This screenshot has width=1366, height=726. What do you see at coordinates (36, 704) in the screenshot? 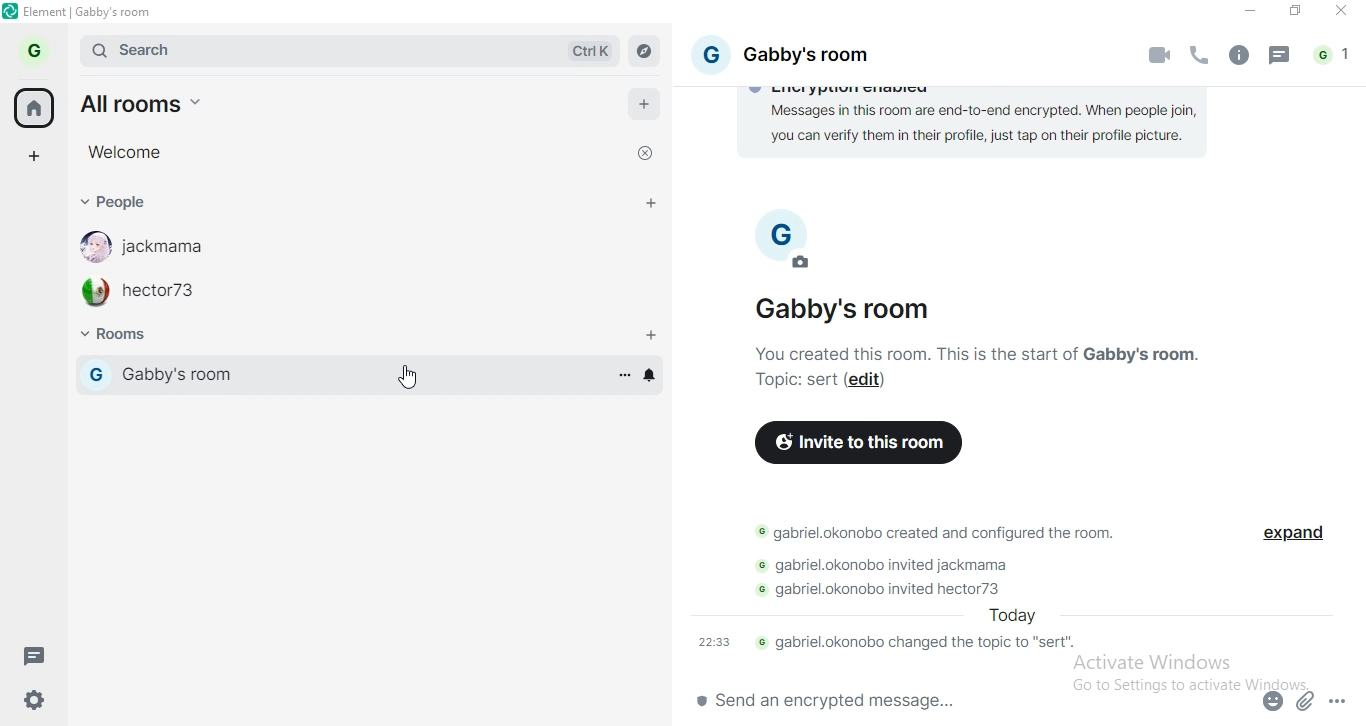
I see `setttings` at bounding box center [36, 704].